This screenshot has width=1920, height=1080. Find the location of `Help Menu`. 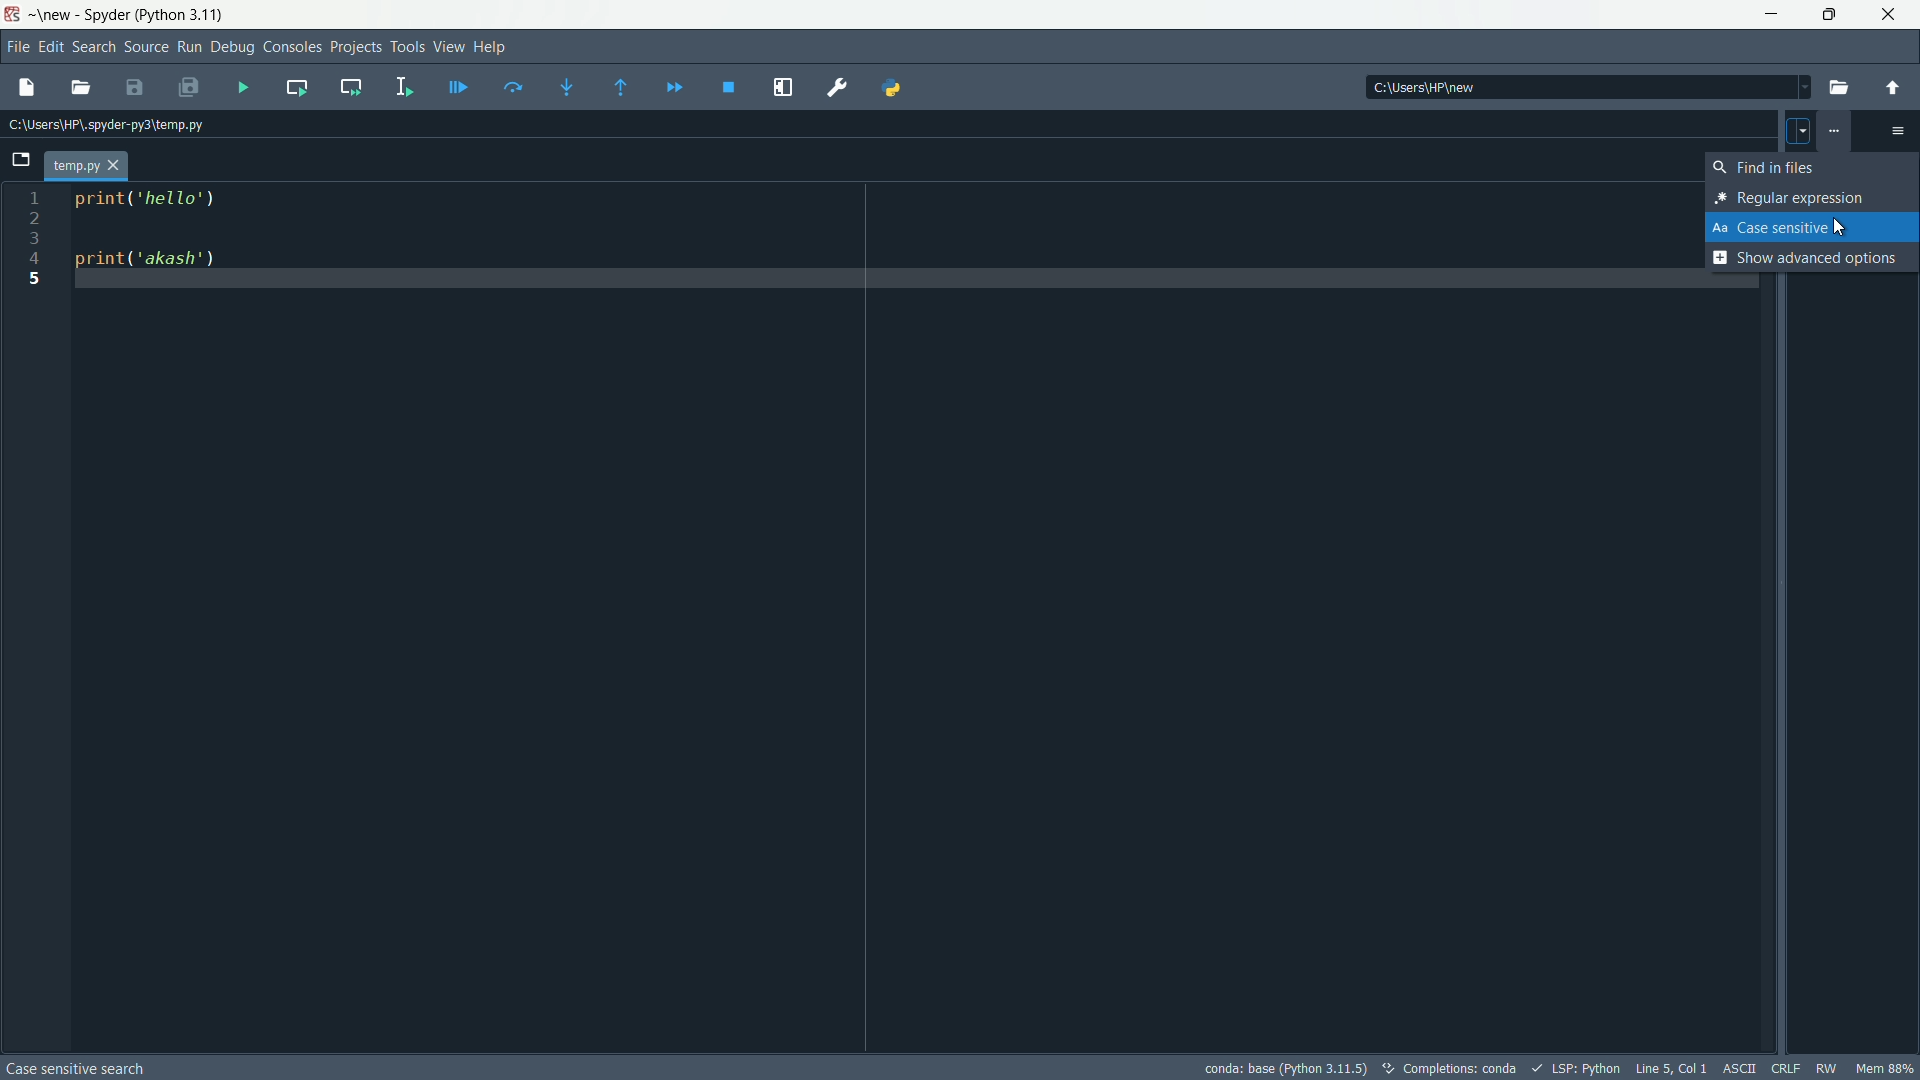

Help Menu is located at coordinates (491, 46).